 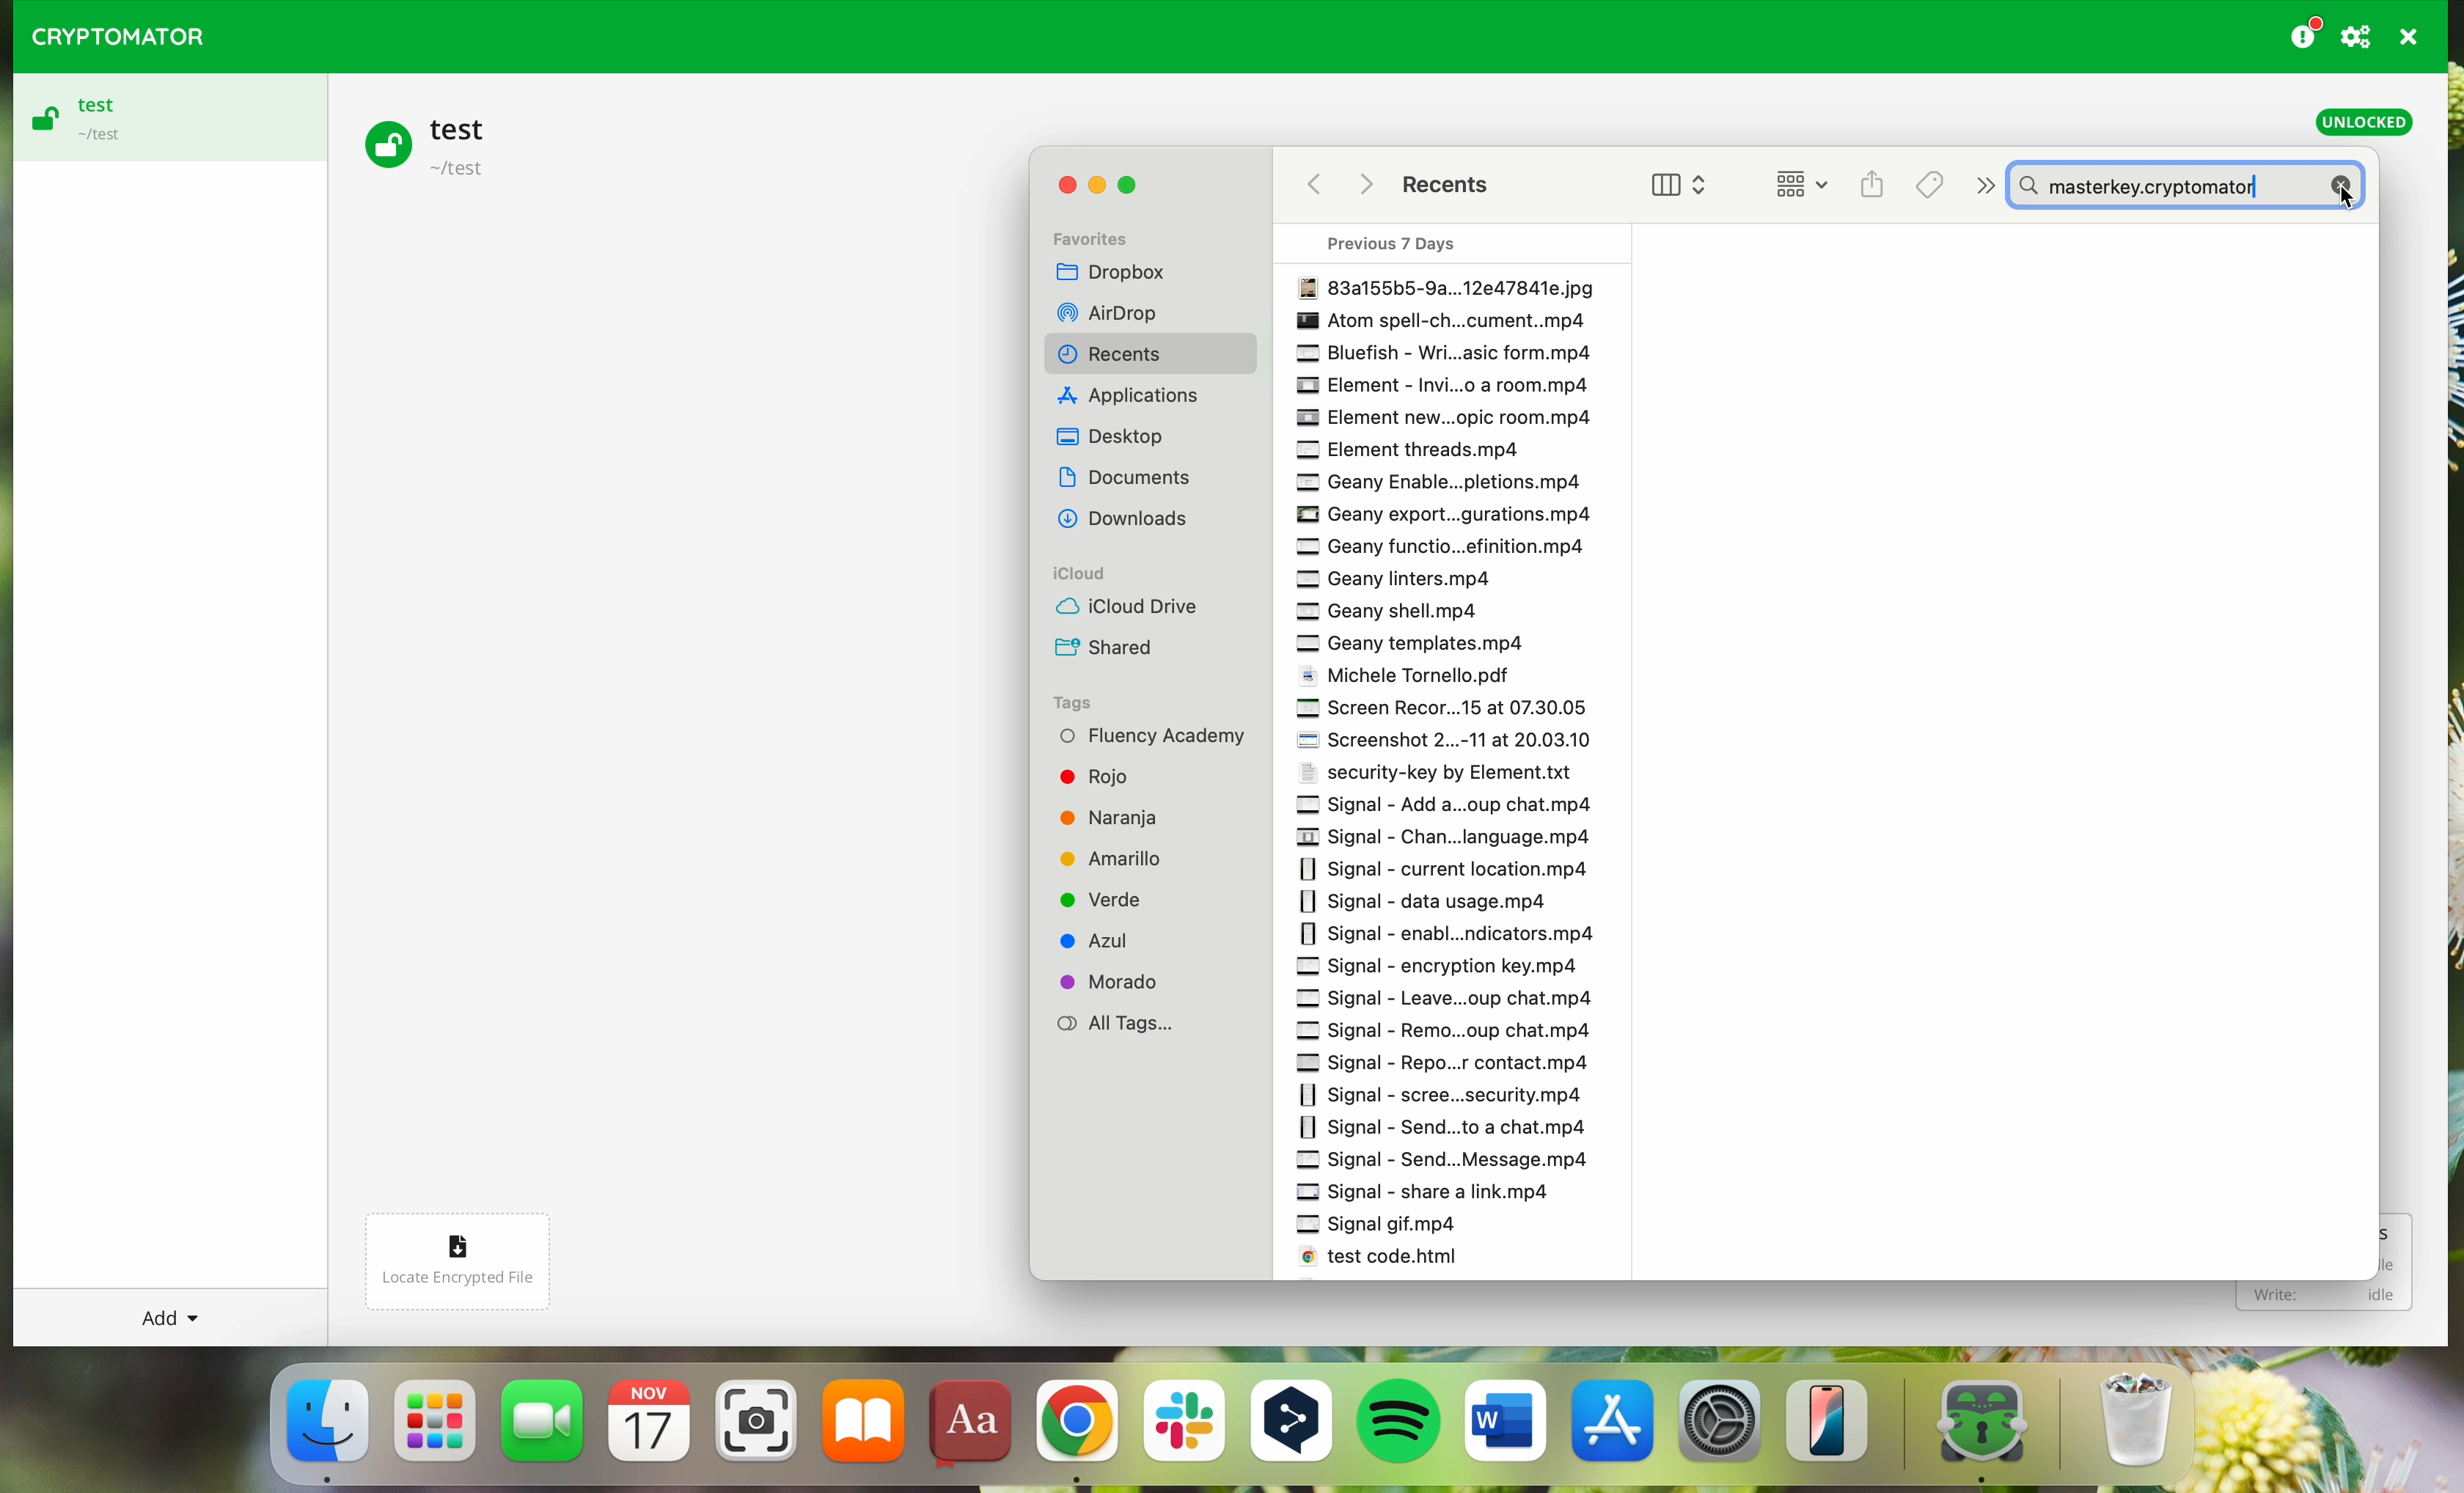 I want to click on Element new, so click(x=1445, y=417).